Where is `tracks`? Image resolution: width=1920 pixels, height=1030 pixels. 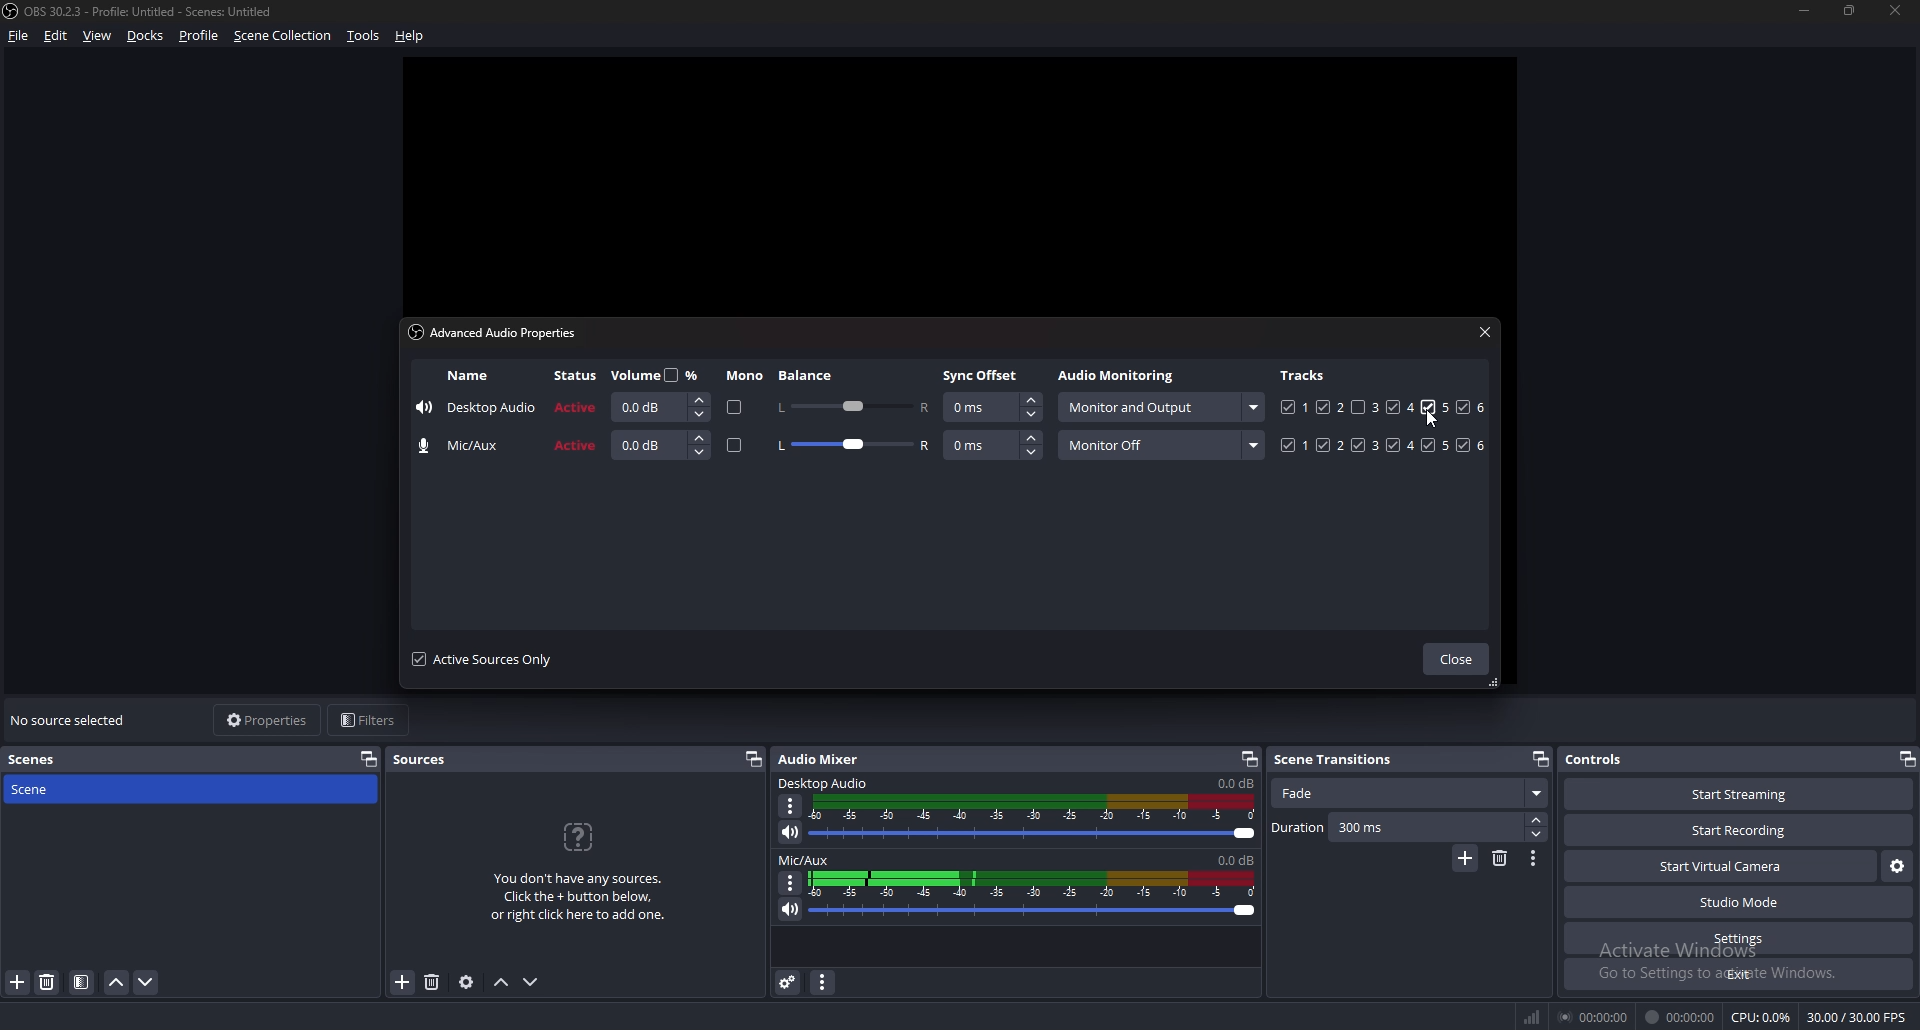
tracks is located at coordinates (1305, 374).